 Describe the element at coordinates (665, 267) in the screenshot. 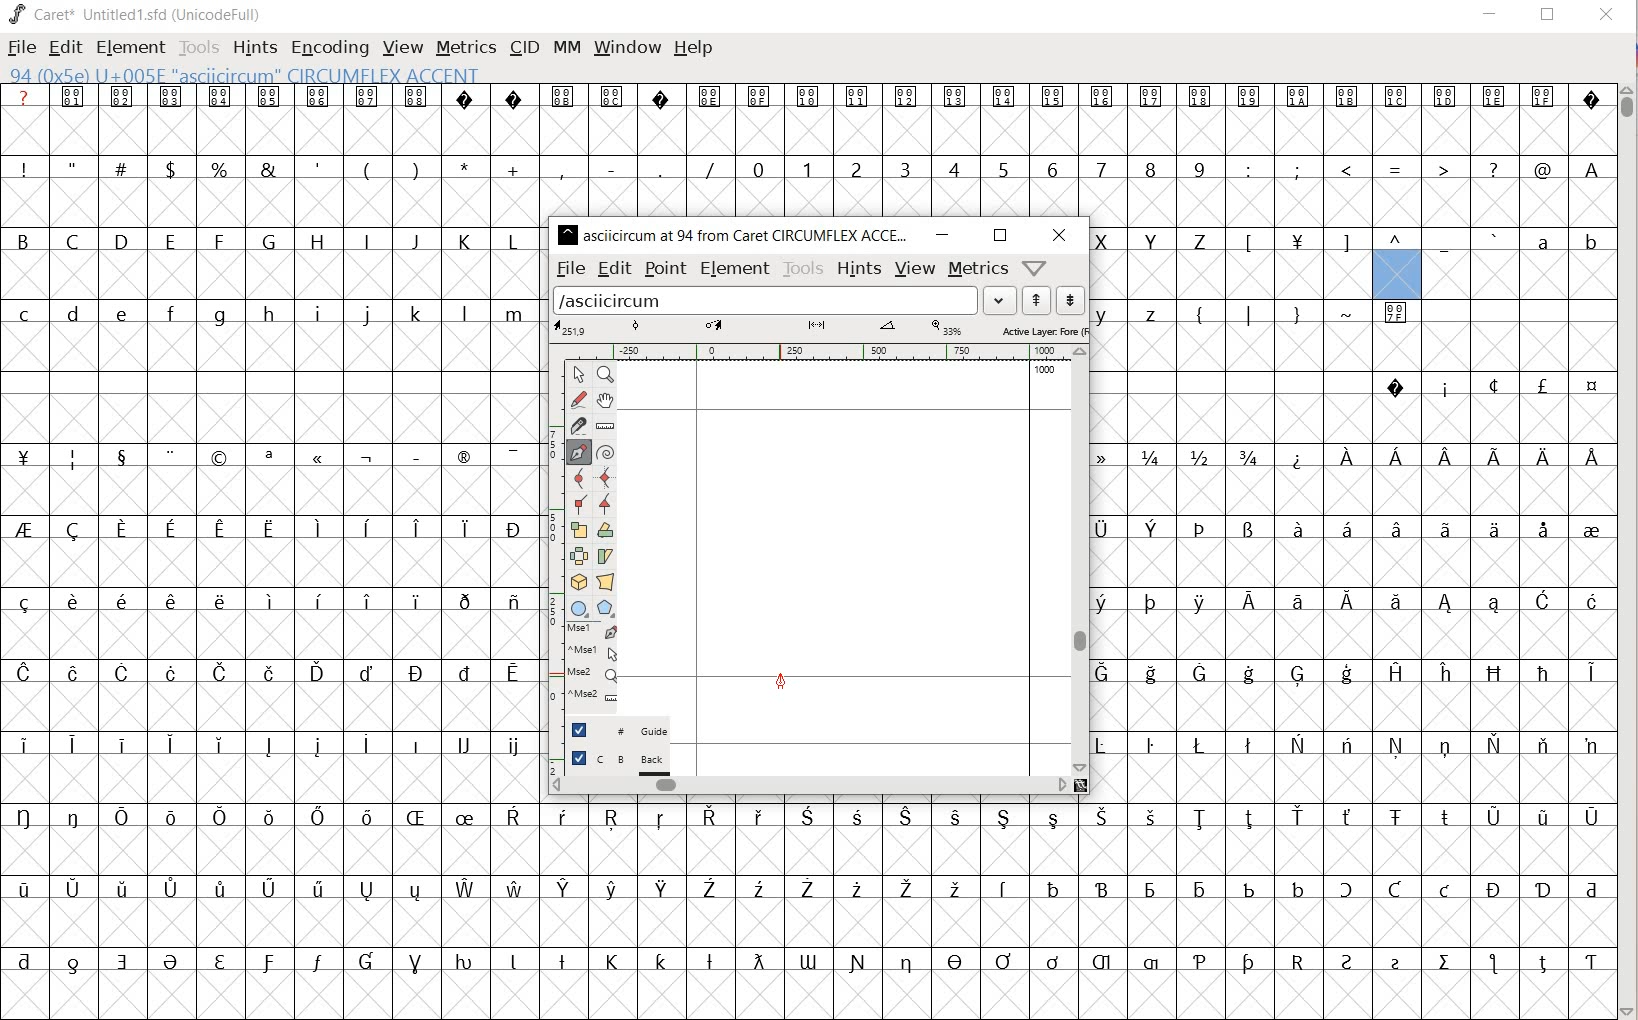

I see `point` at that location.